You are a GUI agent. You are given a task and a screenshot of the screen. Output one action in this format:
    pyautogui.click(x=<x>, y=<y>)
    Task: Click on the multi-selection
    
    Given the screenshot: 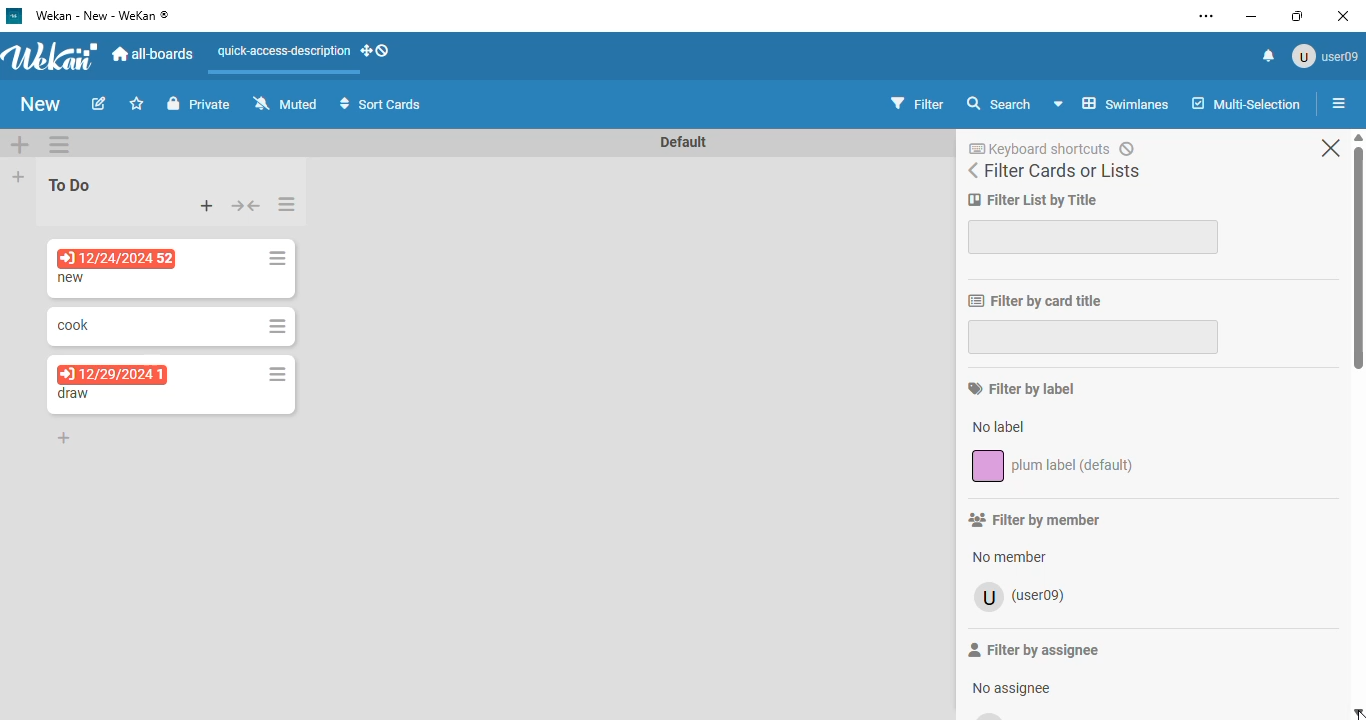 What is the action you would take?
    pyautogui.click(x=1246, y=103)
    